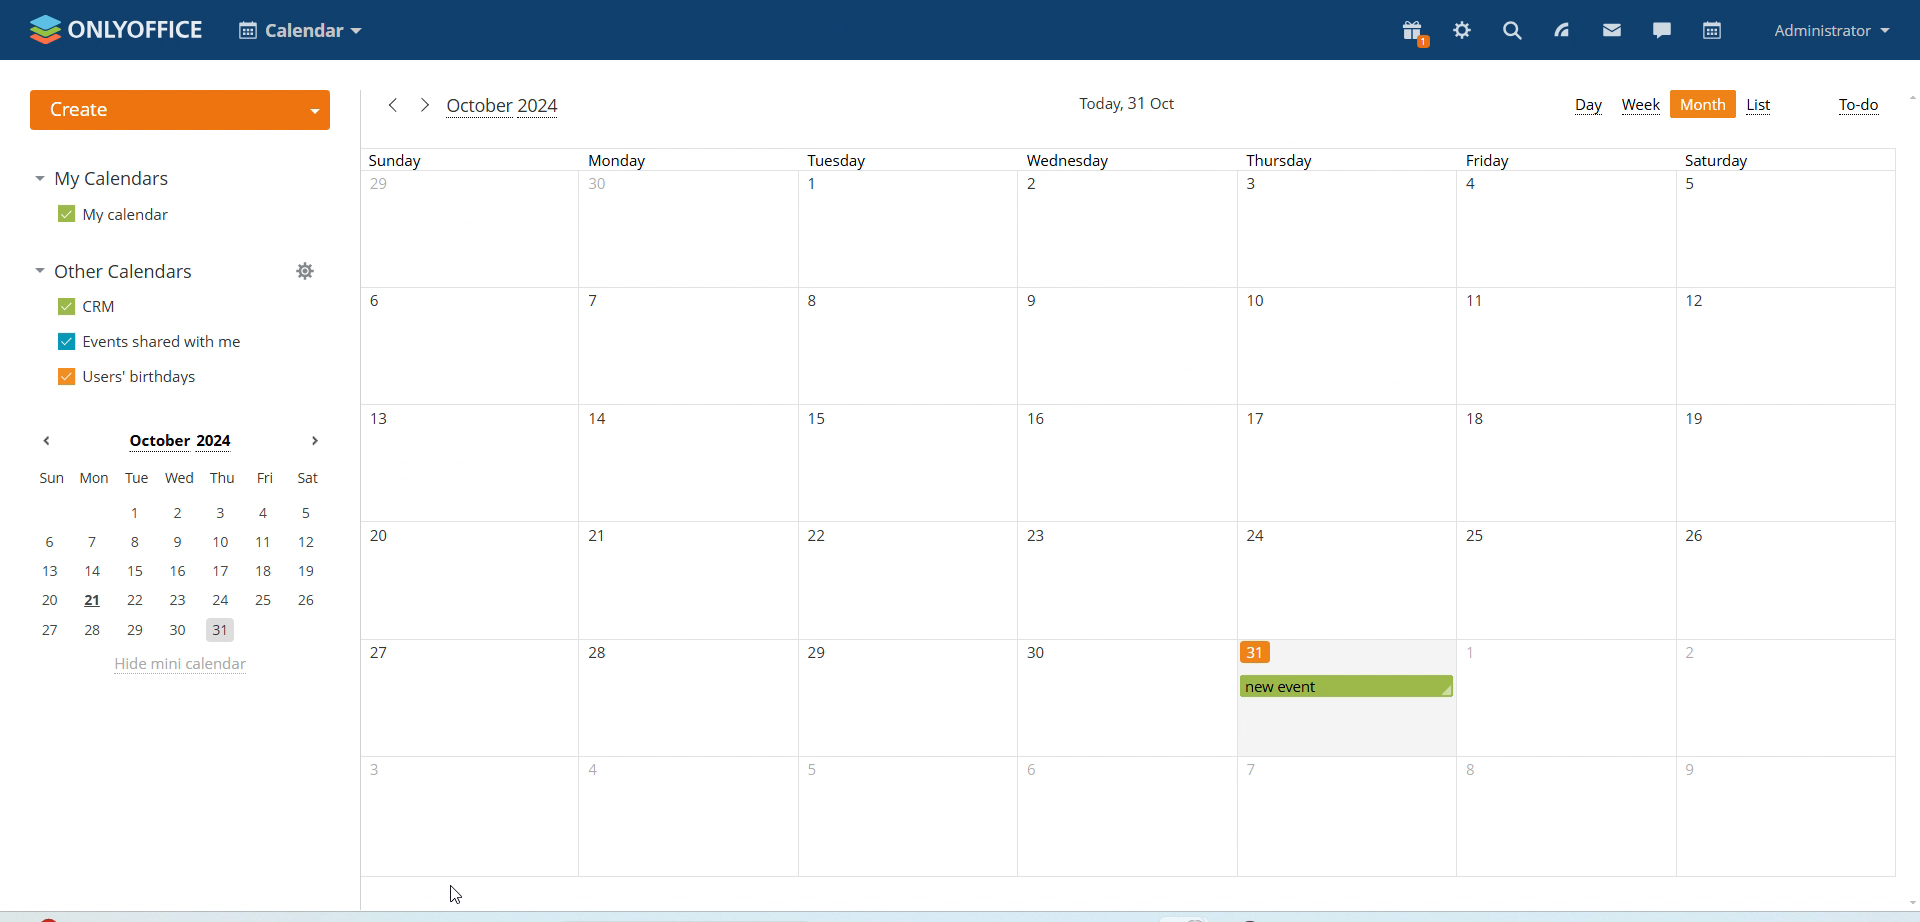 The width and height of the screenshot is (1920, 922). Describe the element at coordinates (1833, 30) in the screenshot. I see `administrator` at that location.